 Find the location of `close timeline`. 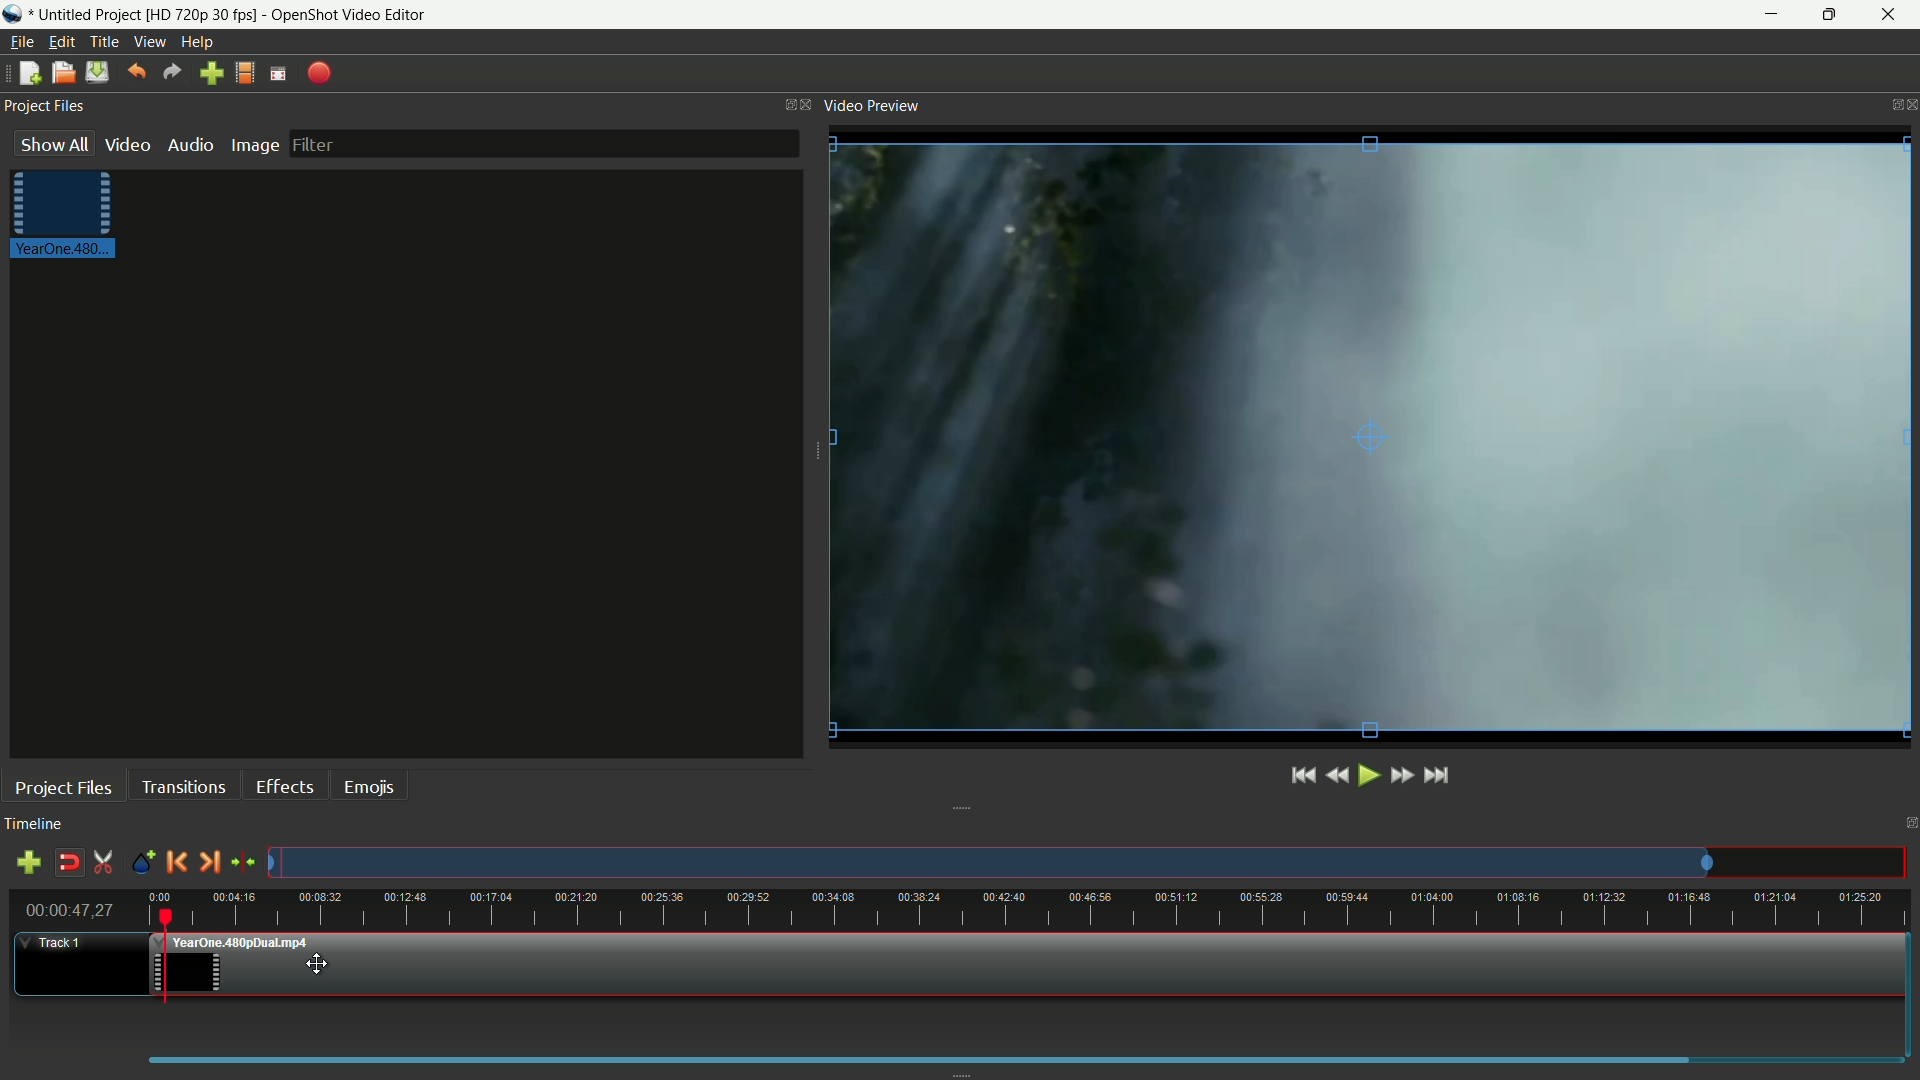

close timeline is located at coordinates (1908, 824).